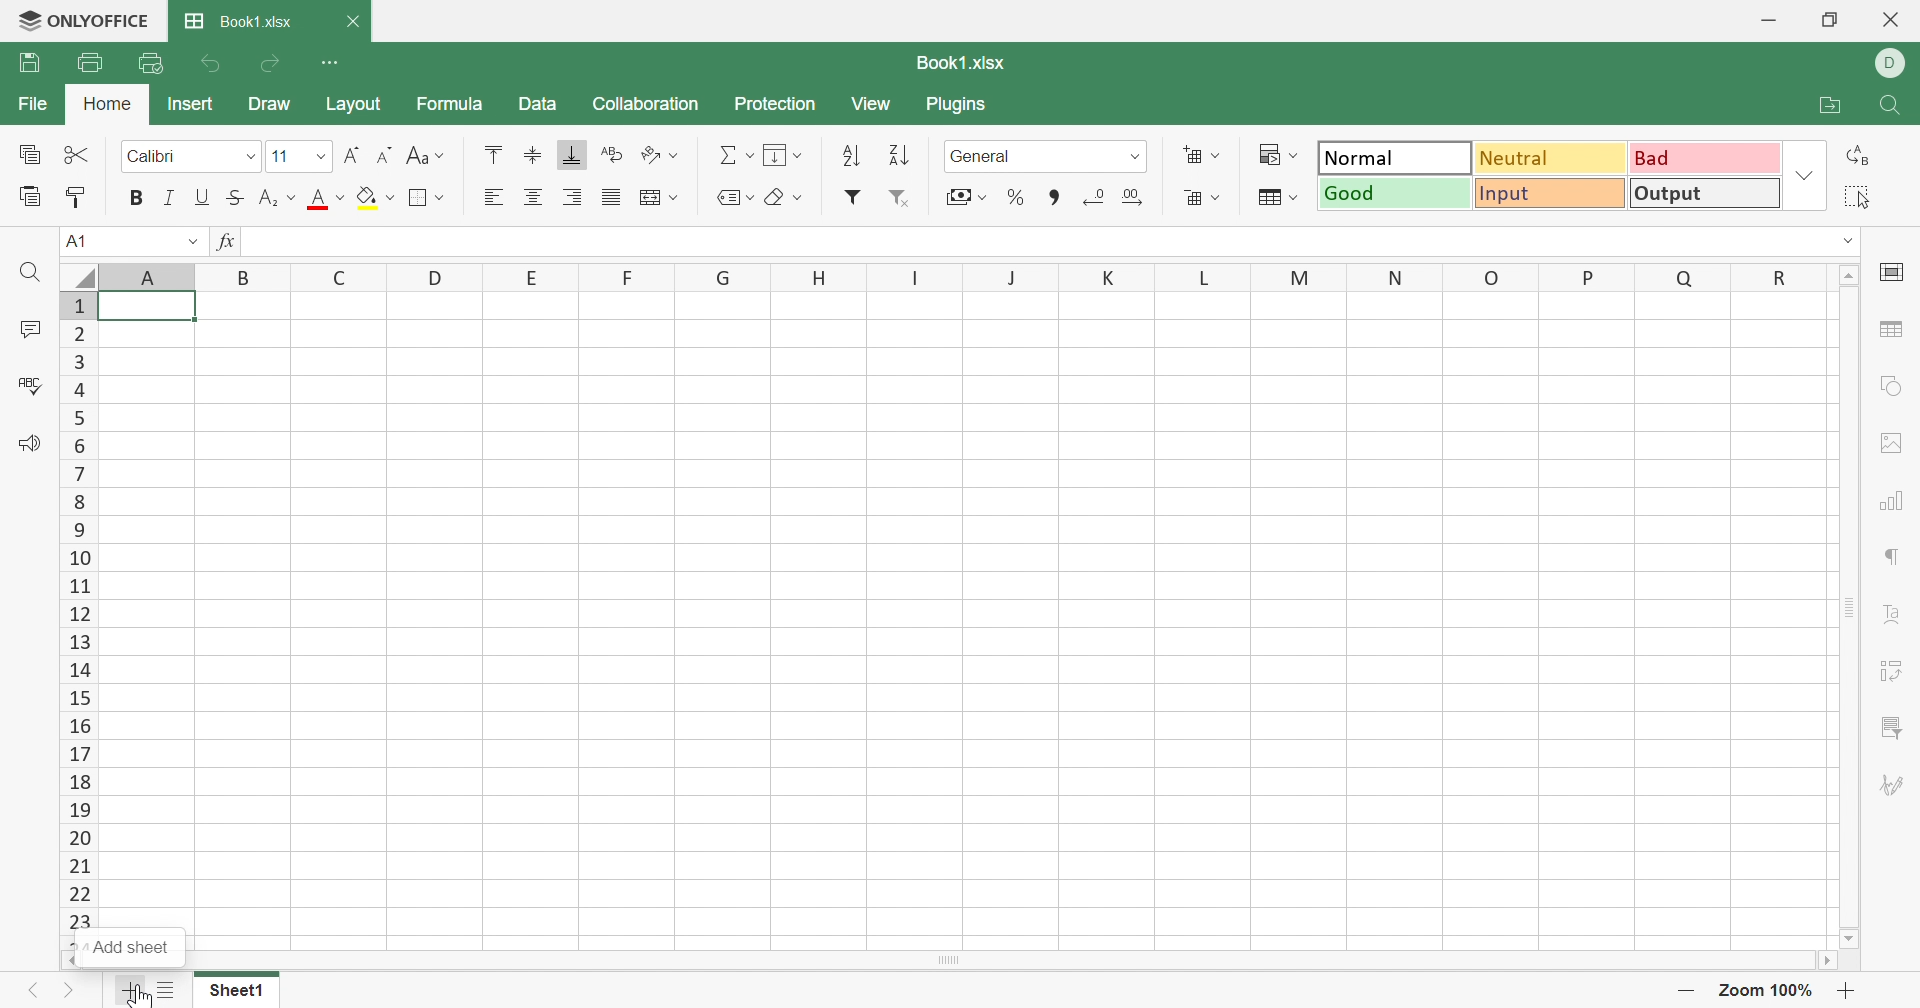  Describe the element at coordinates (85, 21) in the screenshot. I see `ONLYOFFICE` at that location.